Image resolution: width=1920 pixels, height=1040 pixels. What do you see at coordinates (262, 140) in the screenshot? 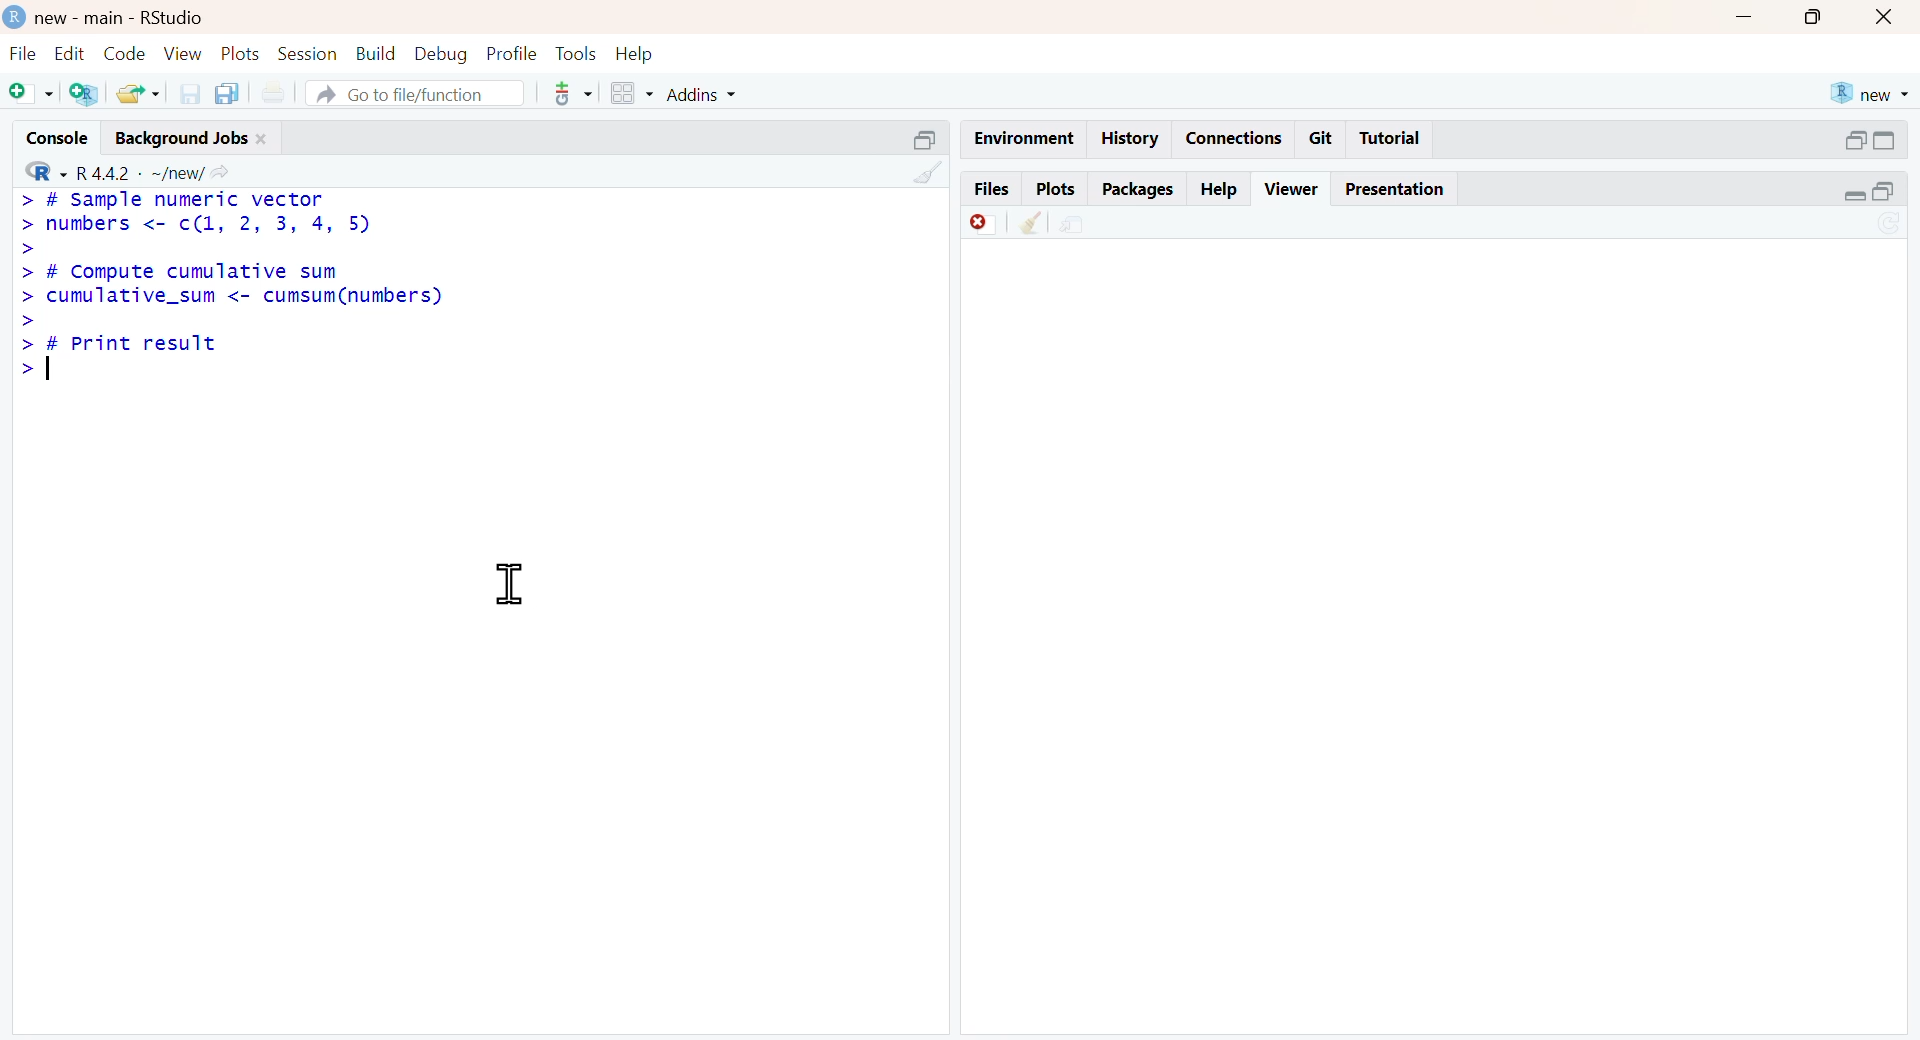
I see `close` at bounding box center [262, 140].